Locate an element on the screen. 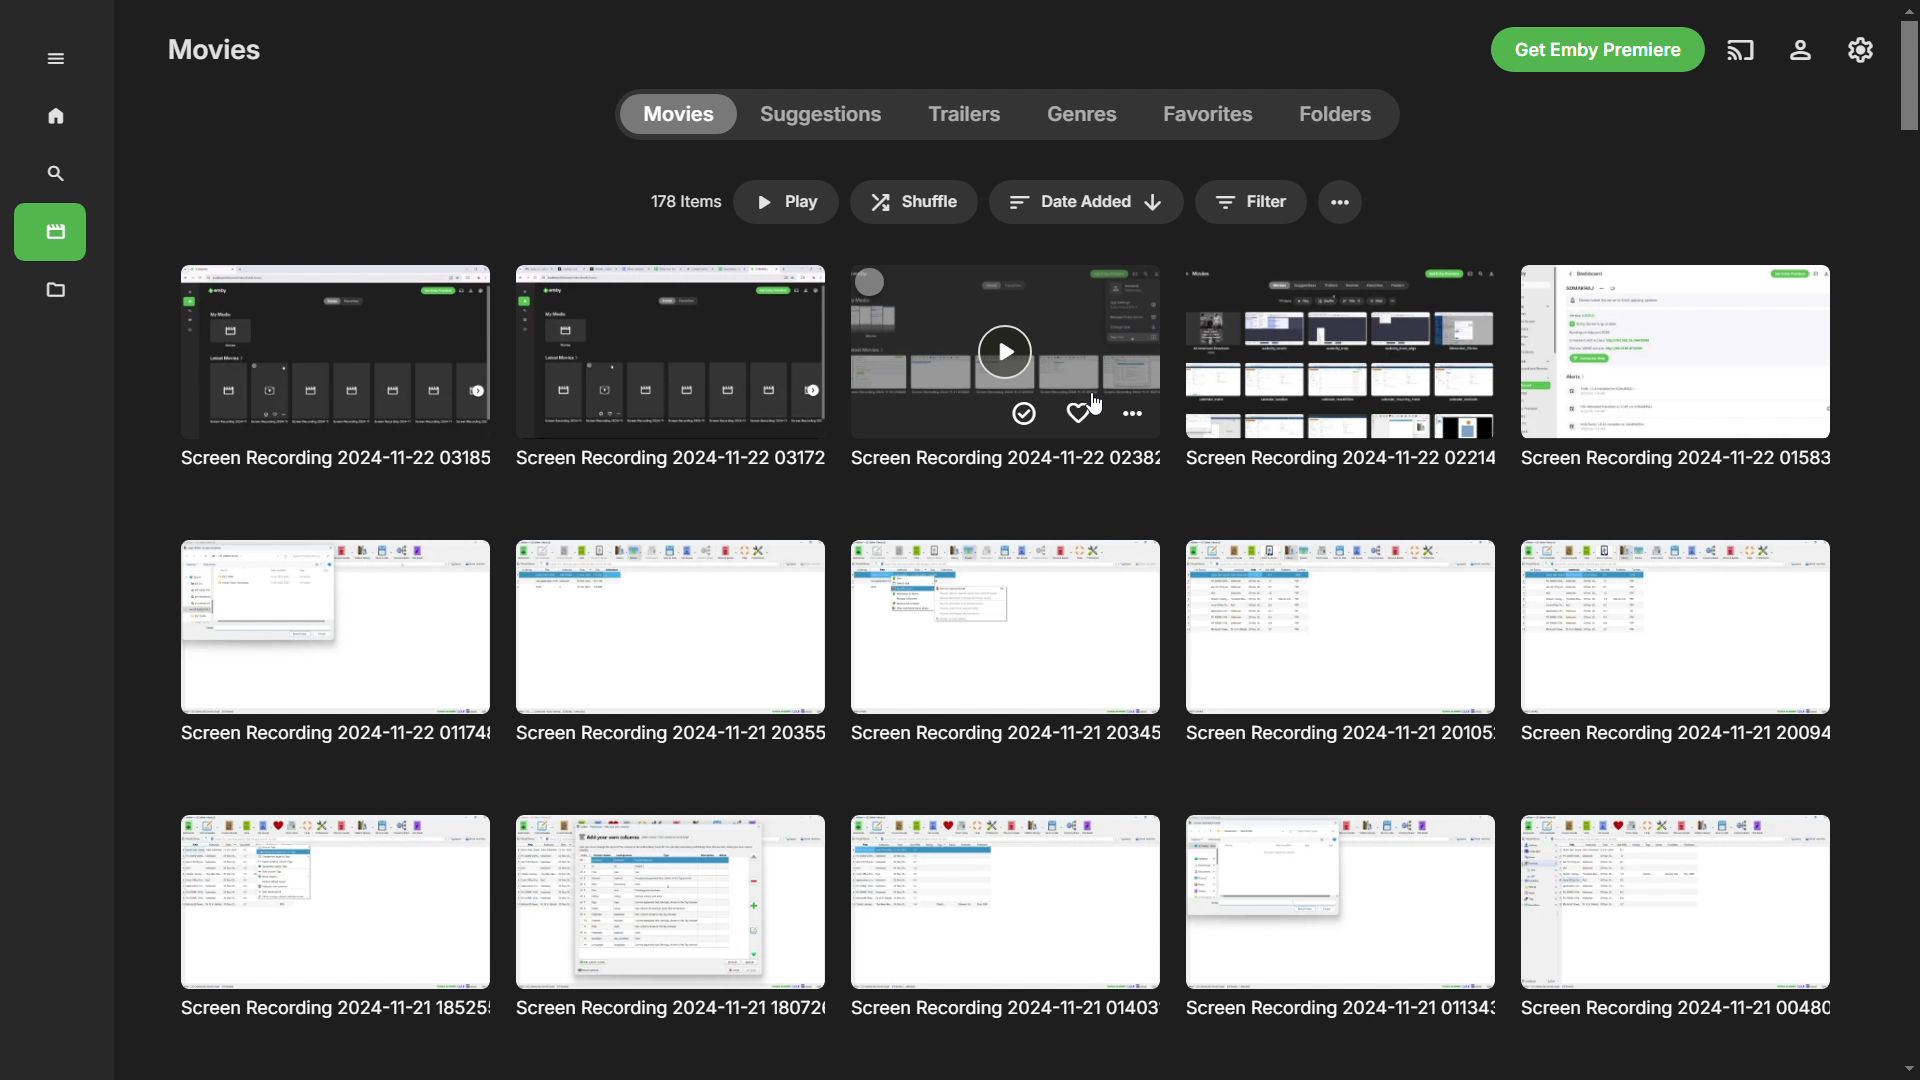 The width and height of the screenshot is (1920, 1080).  is located at coordinates (1680, 368).